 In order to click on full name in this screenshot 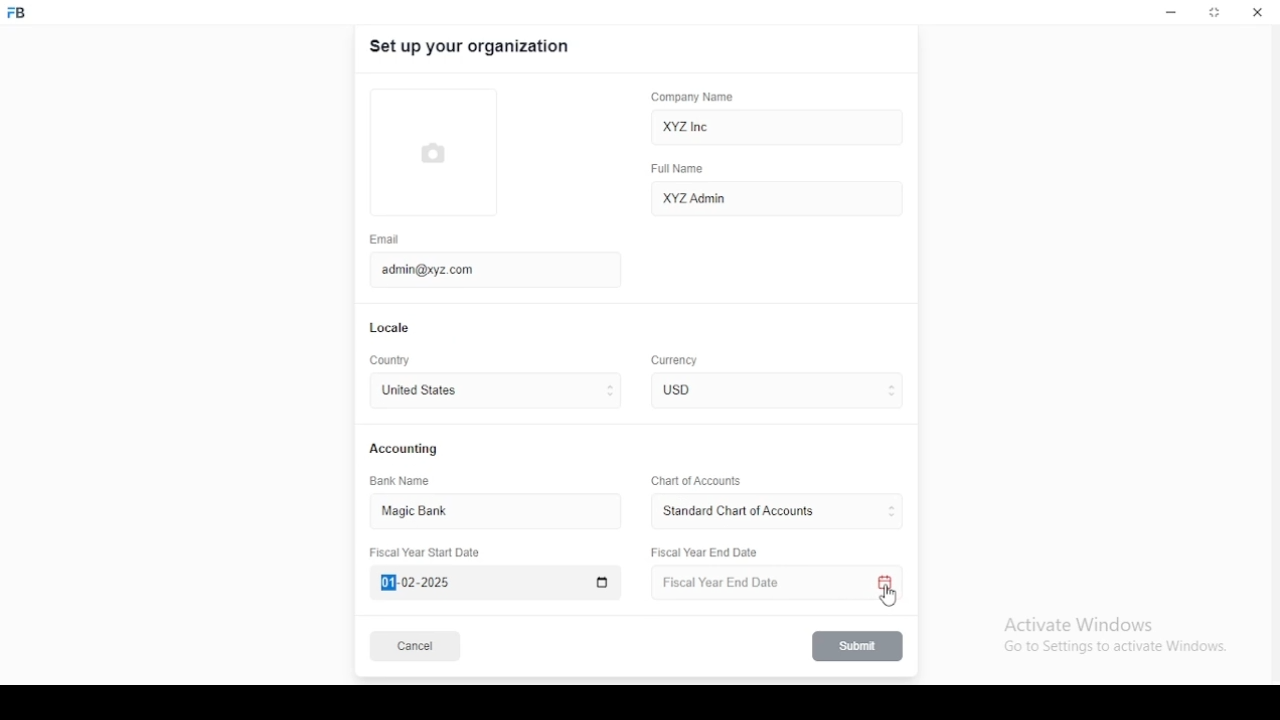, I will do `click(683, 169)`.